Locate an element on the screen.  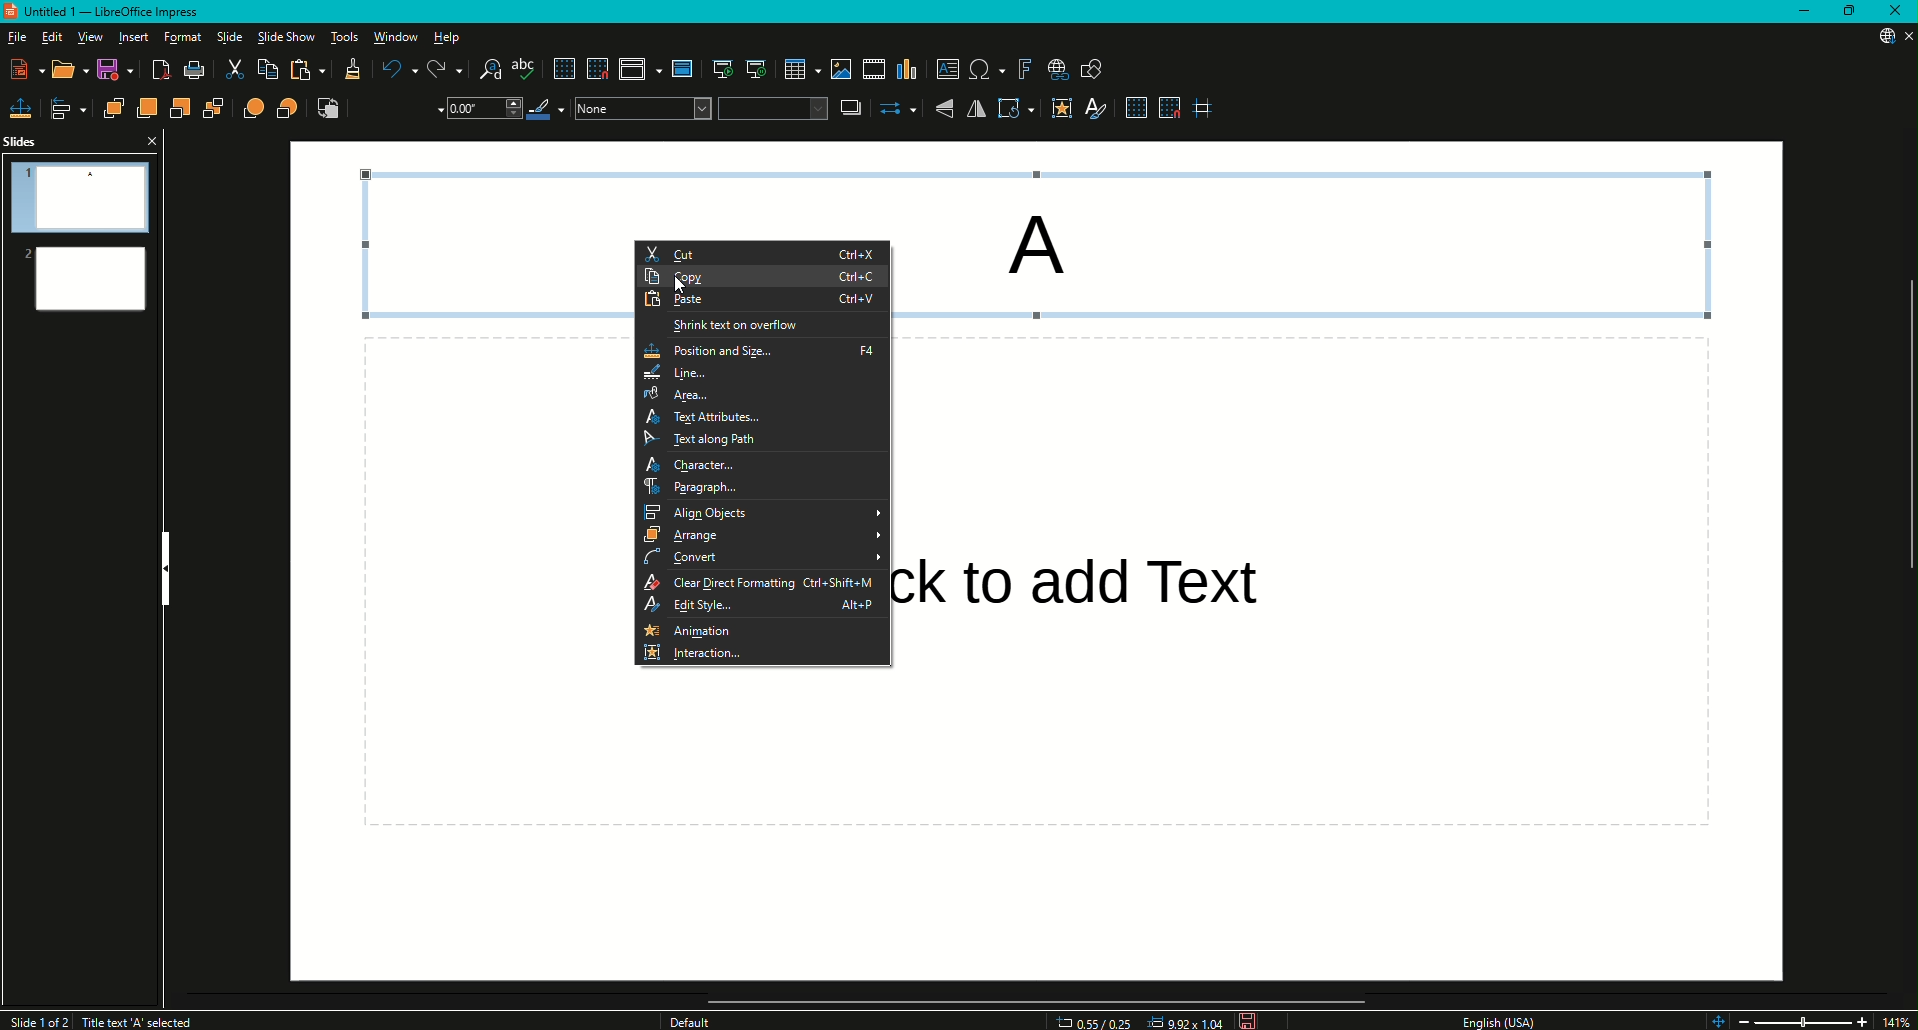
Insert Audio or Video is located at coordinates (873, 66).